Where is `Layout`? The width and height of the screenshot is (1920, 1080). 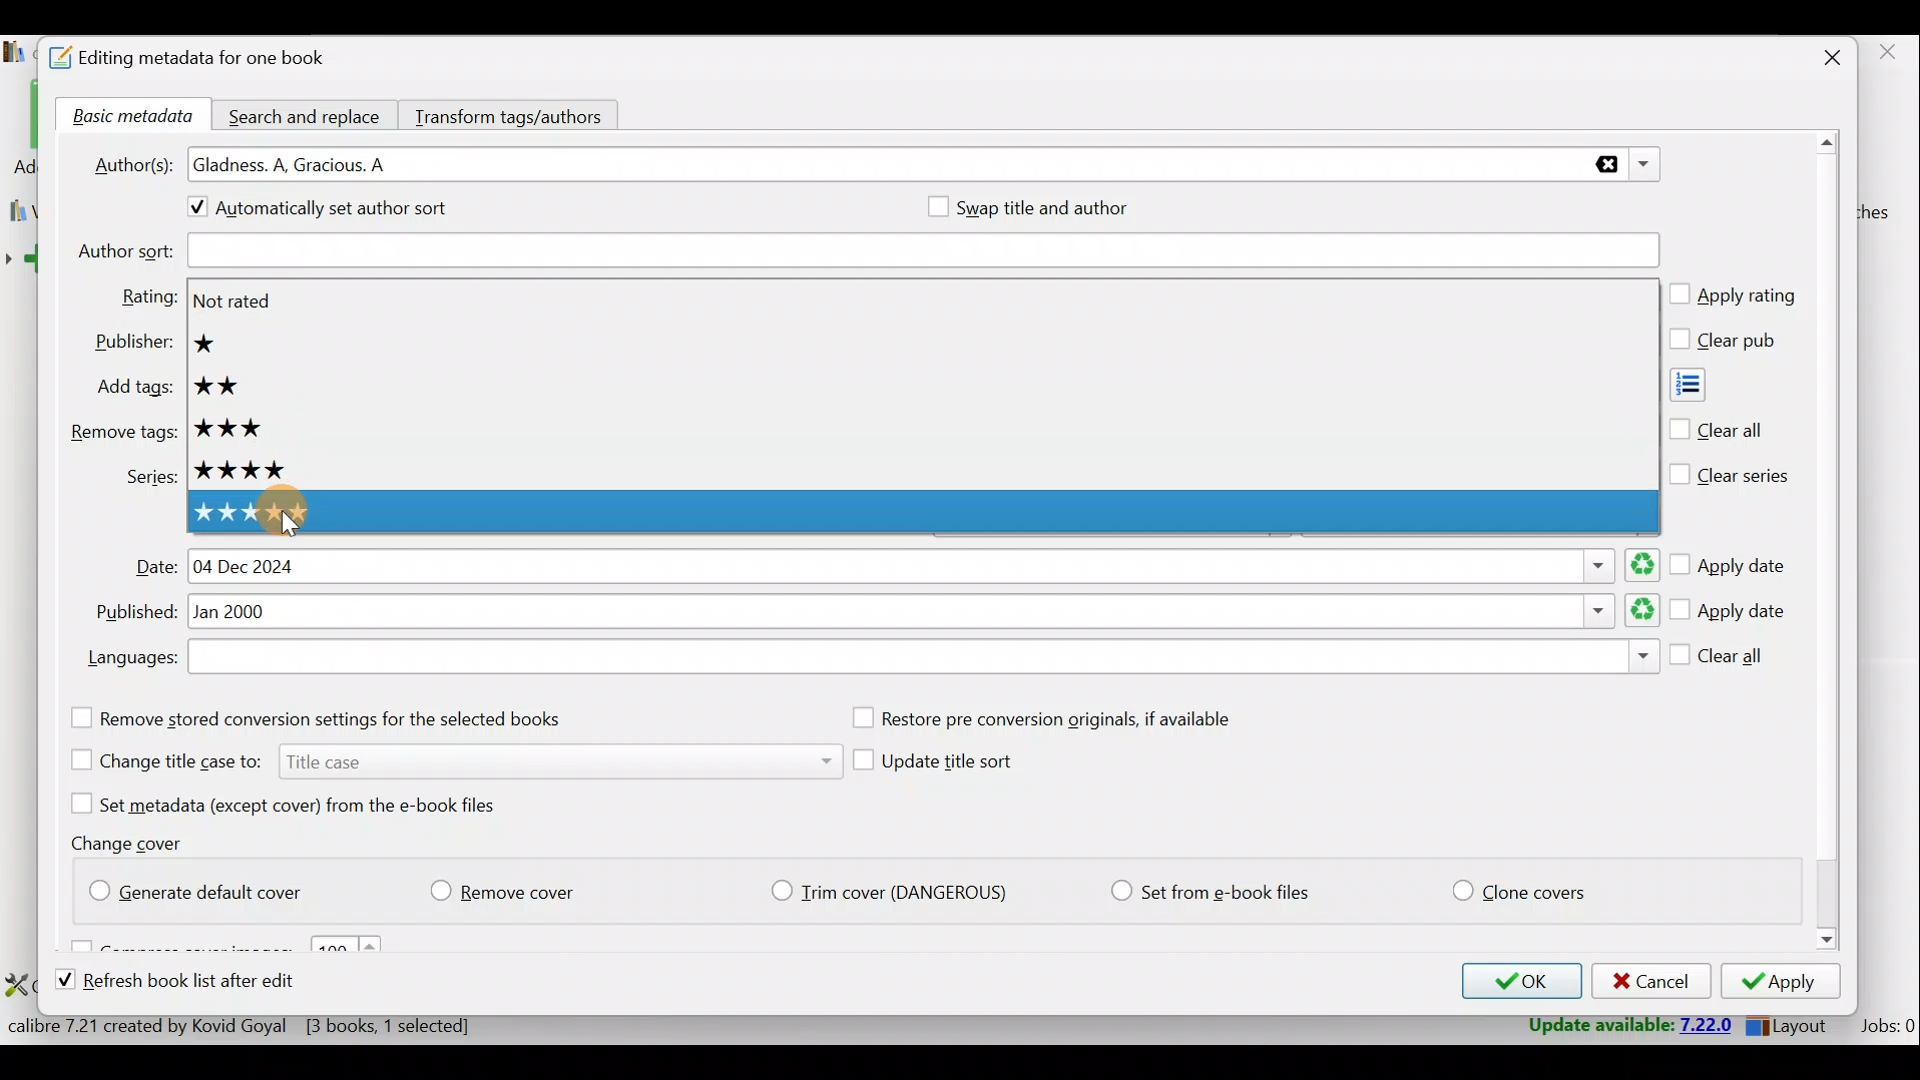 Layout is located at coordinates (1791, 1022).